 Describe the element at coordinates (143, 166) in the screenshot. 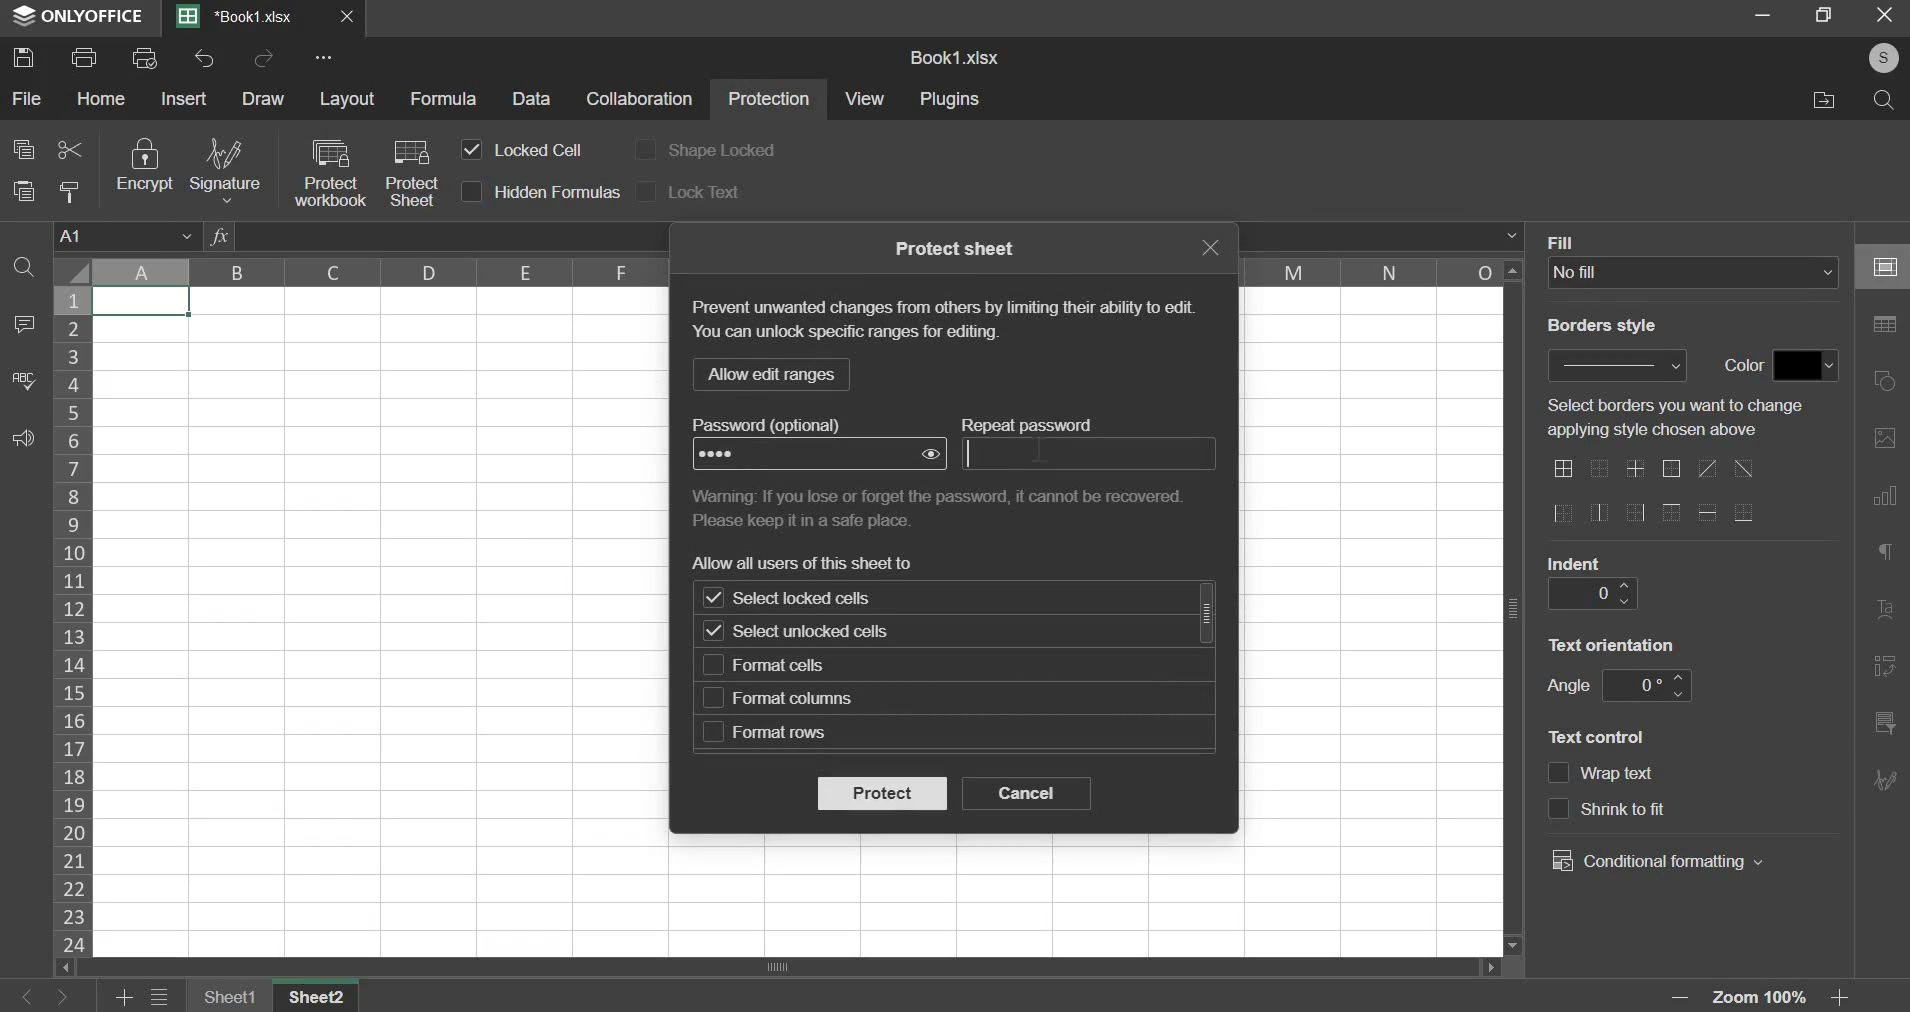

I see `encrypt` at that location.